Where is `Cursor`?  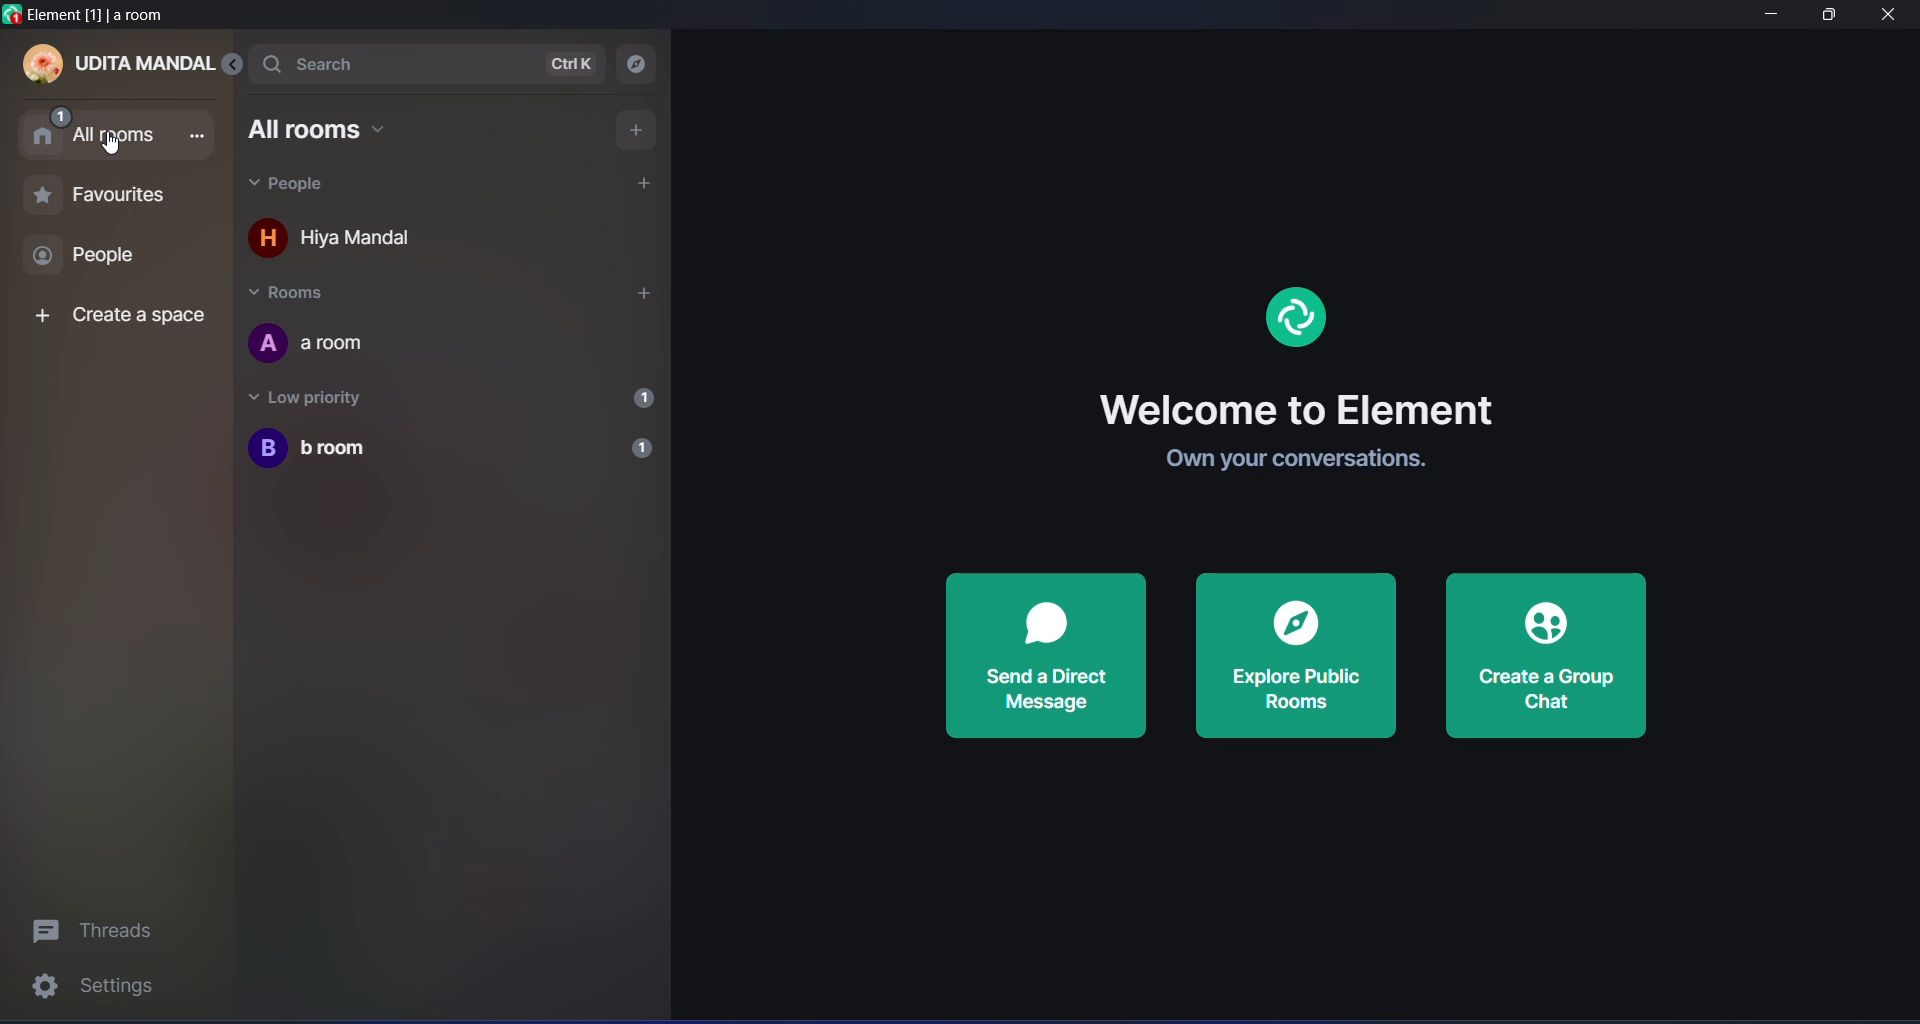 Cursor is located at coordinates (112, 148).